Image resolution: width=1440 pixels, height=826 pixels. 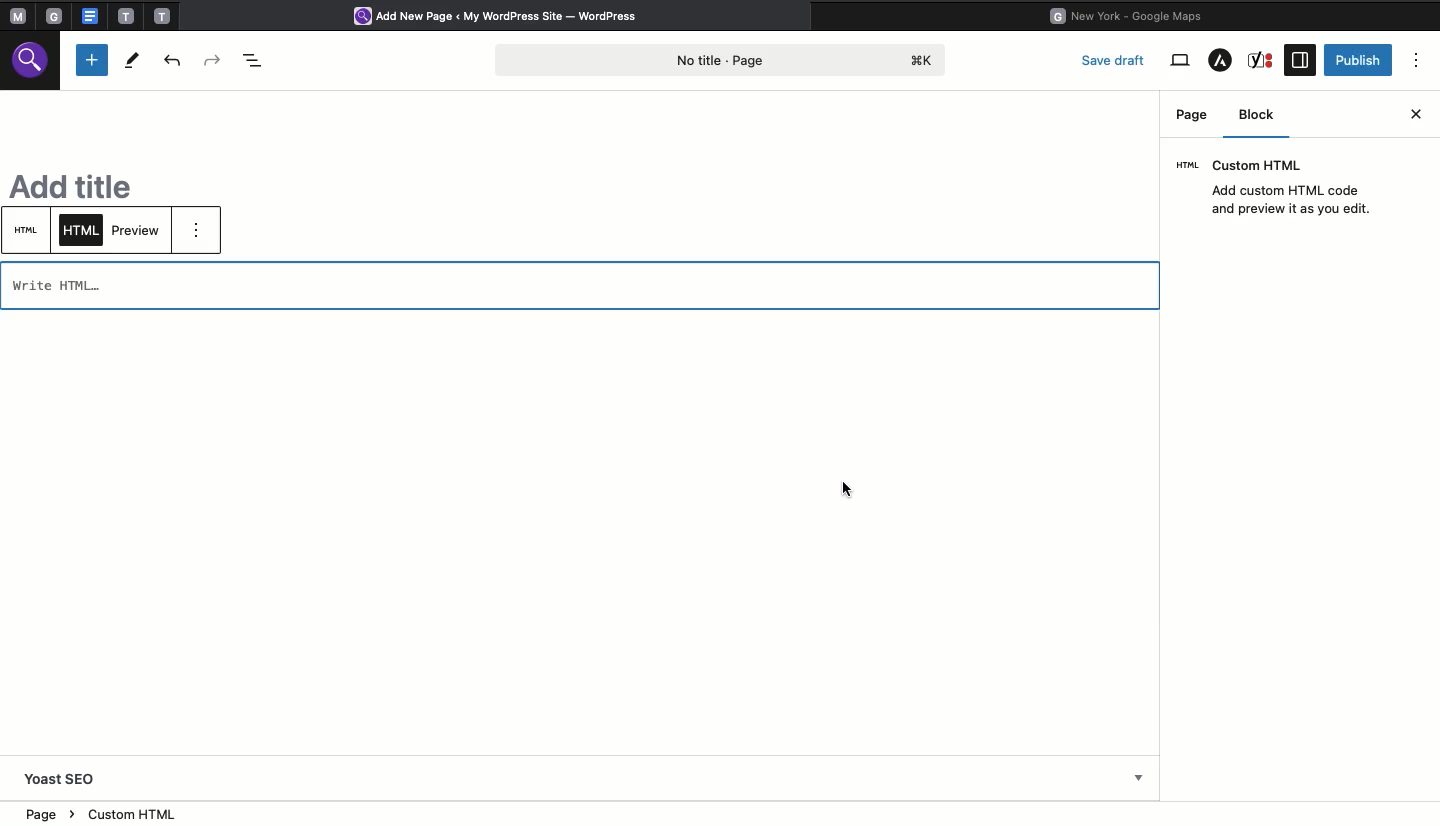 What do you see at coordinates (77, 286) in the screenshot?
I see `write html` at bounding box center [77, 286].